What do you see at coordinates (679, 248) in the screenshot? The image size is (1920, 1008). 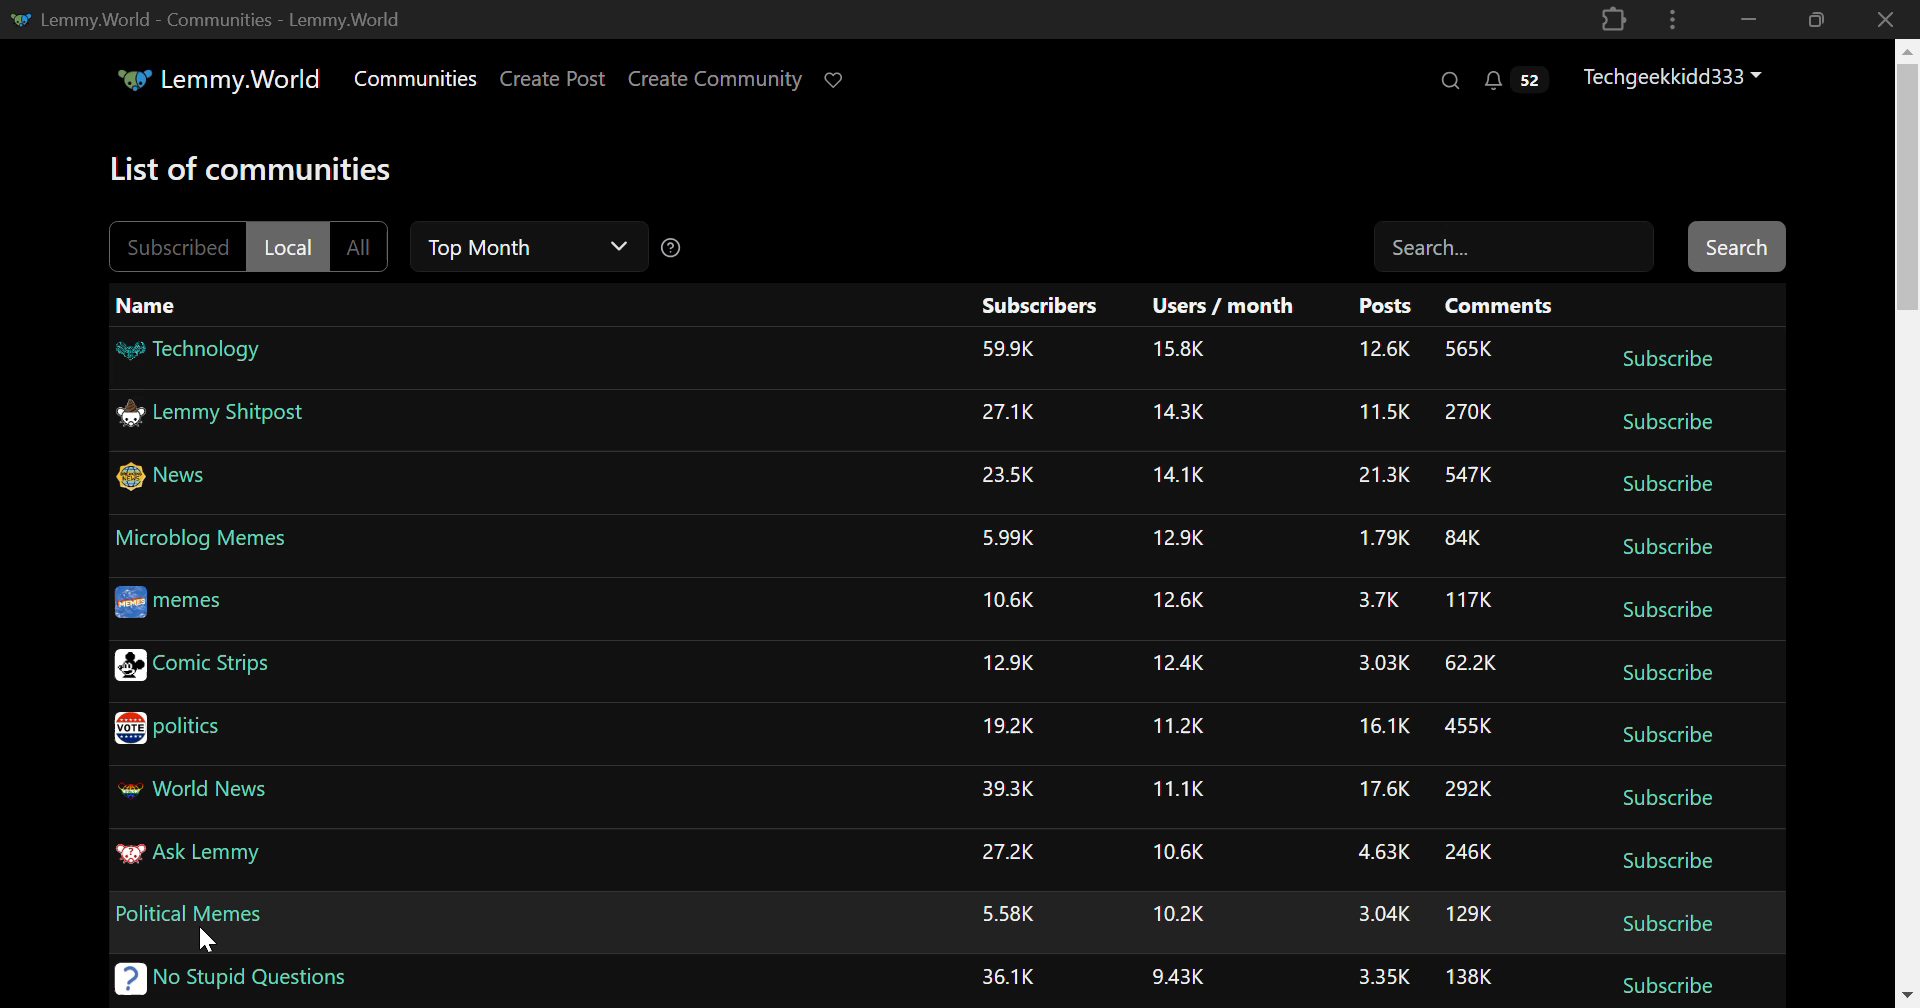 I see `Sorting Help` at bounding box center [679, 248].